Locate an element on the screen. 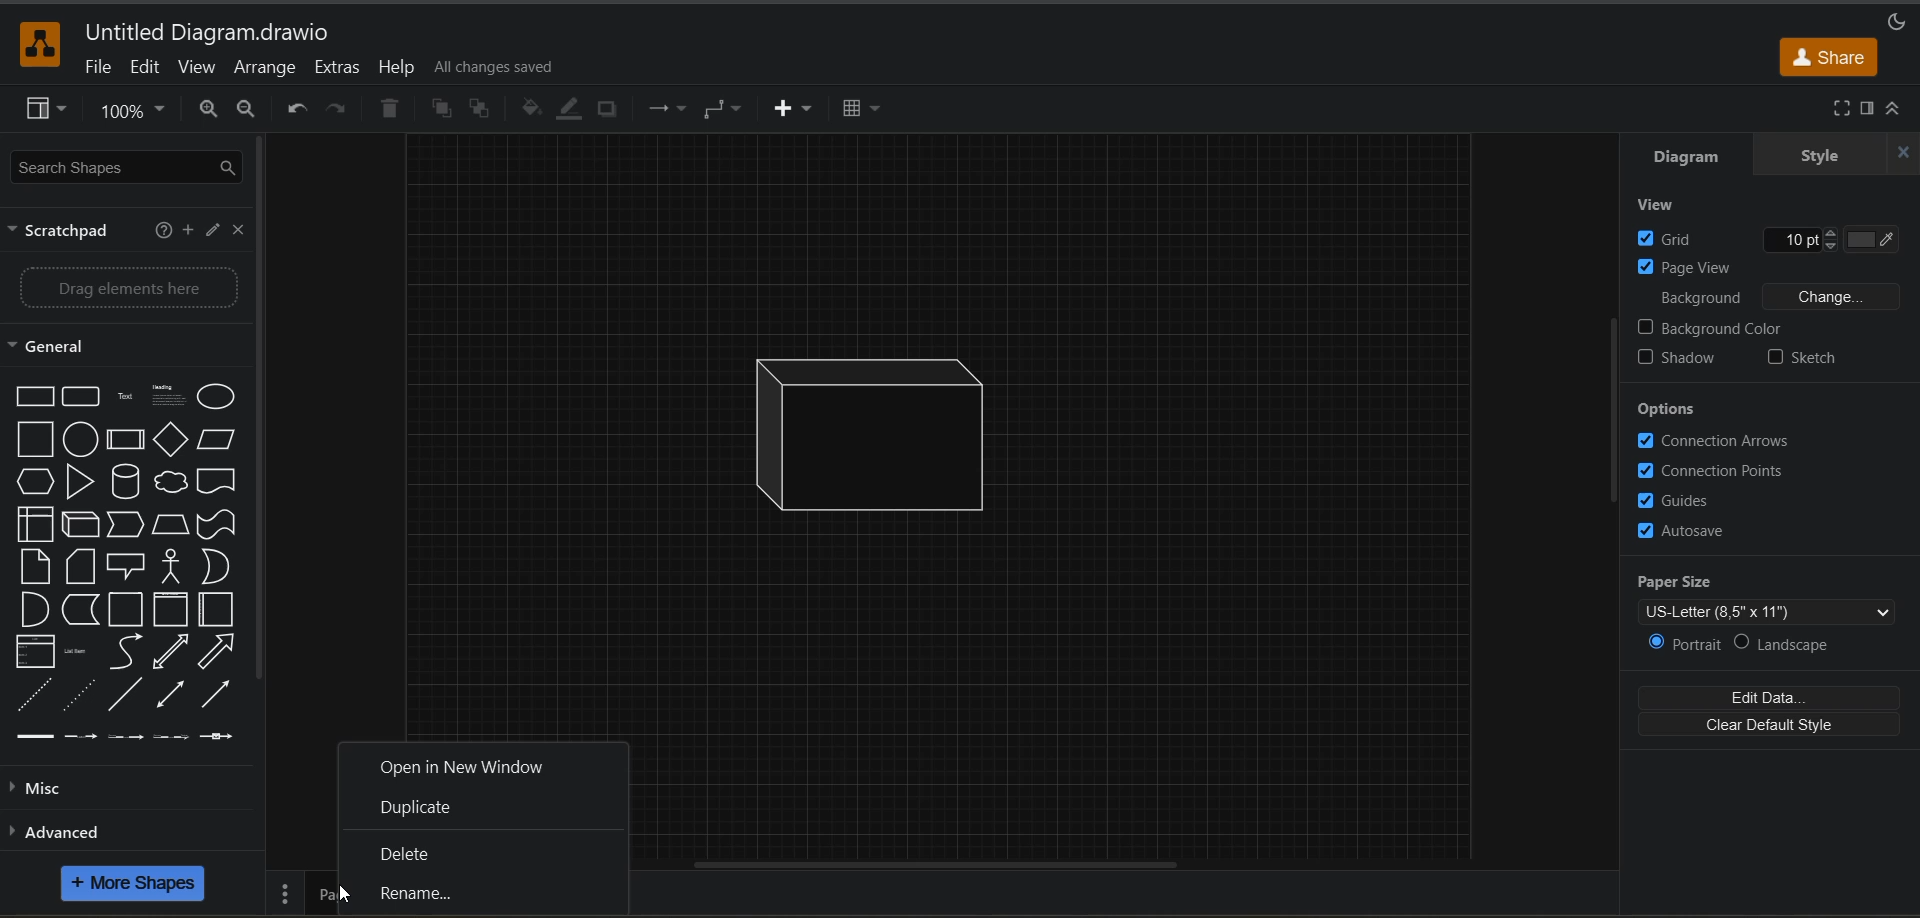 This screenshot has height=918, width=1920. share is located at coordinates (1829, 58).